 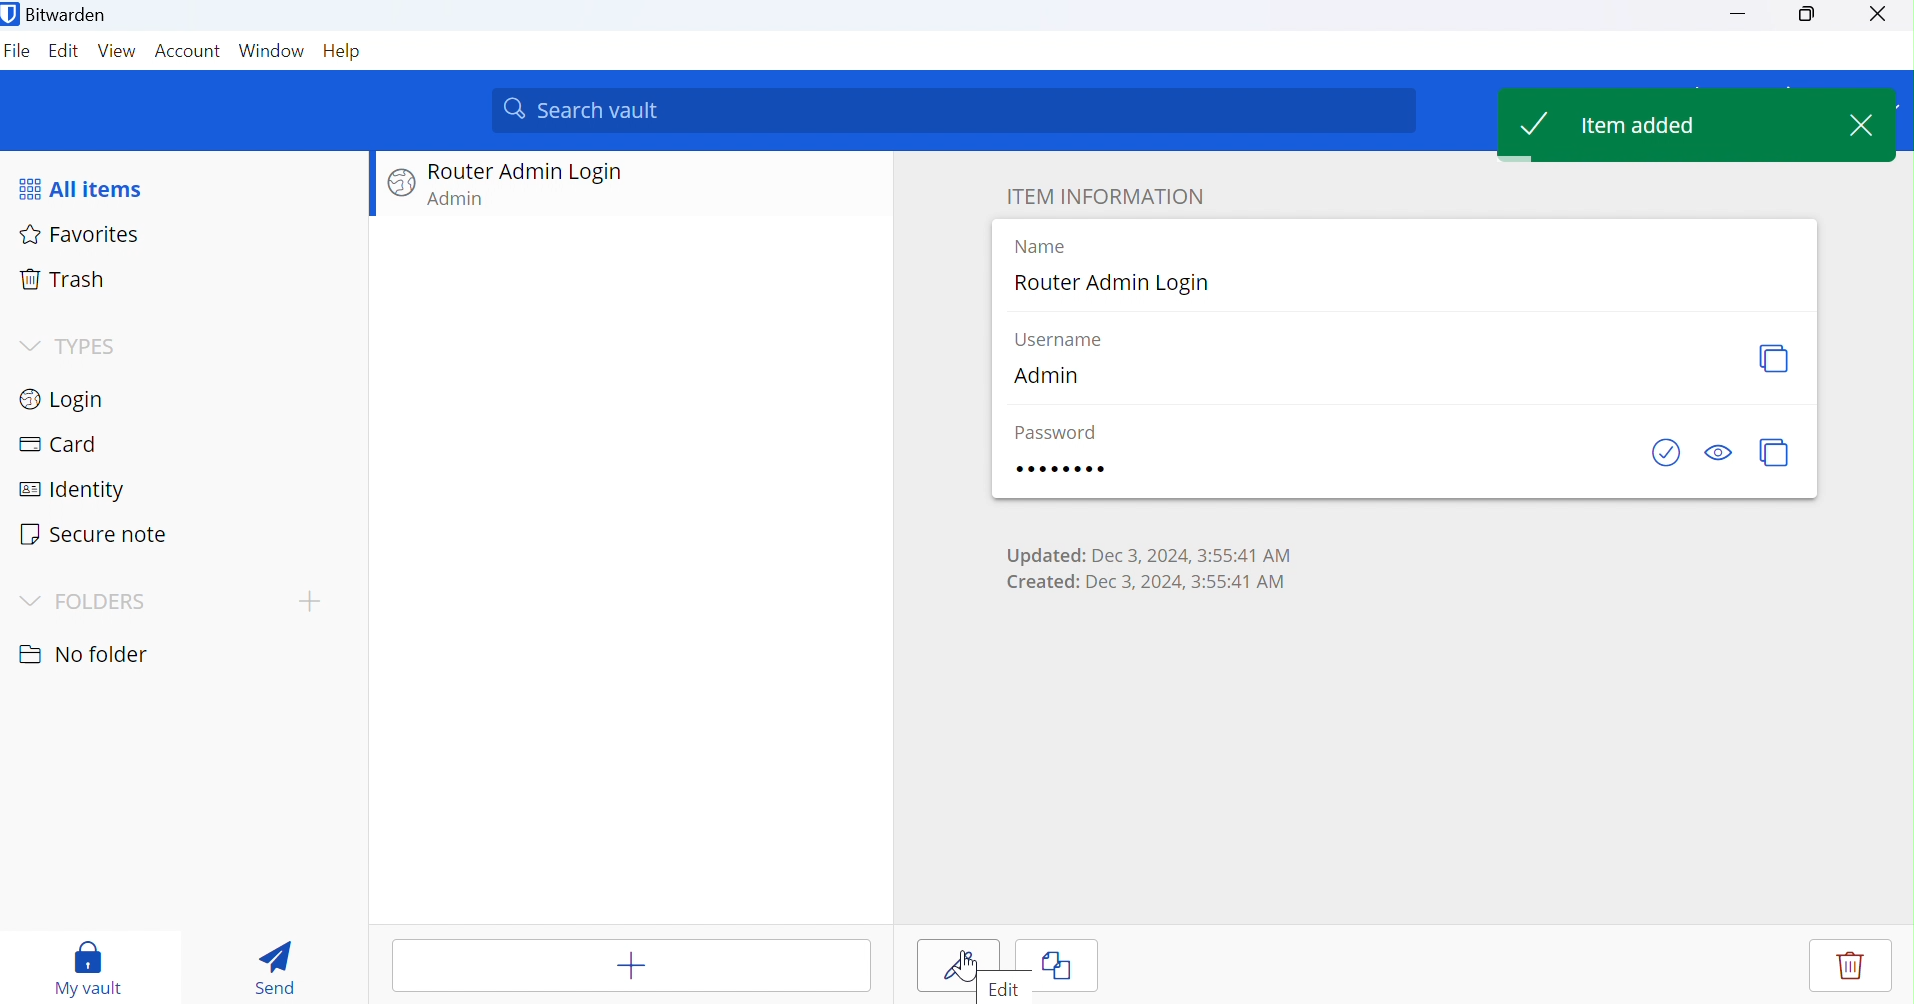 I want to click on Card, so click(x=59, y=446).